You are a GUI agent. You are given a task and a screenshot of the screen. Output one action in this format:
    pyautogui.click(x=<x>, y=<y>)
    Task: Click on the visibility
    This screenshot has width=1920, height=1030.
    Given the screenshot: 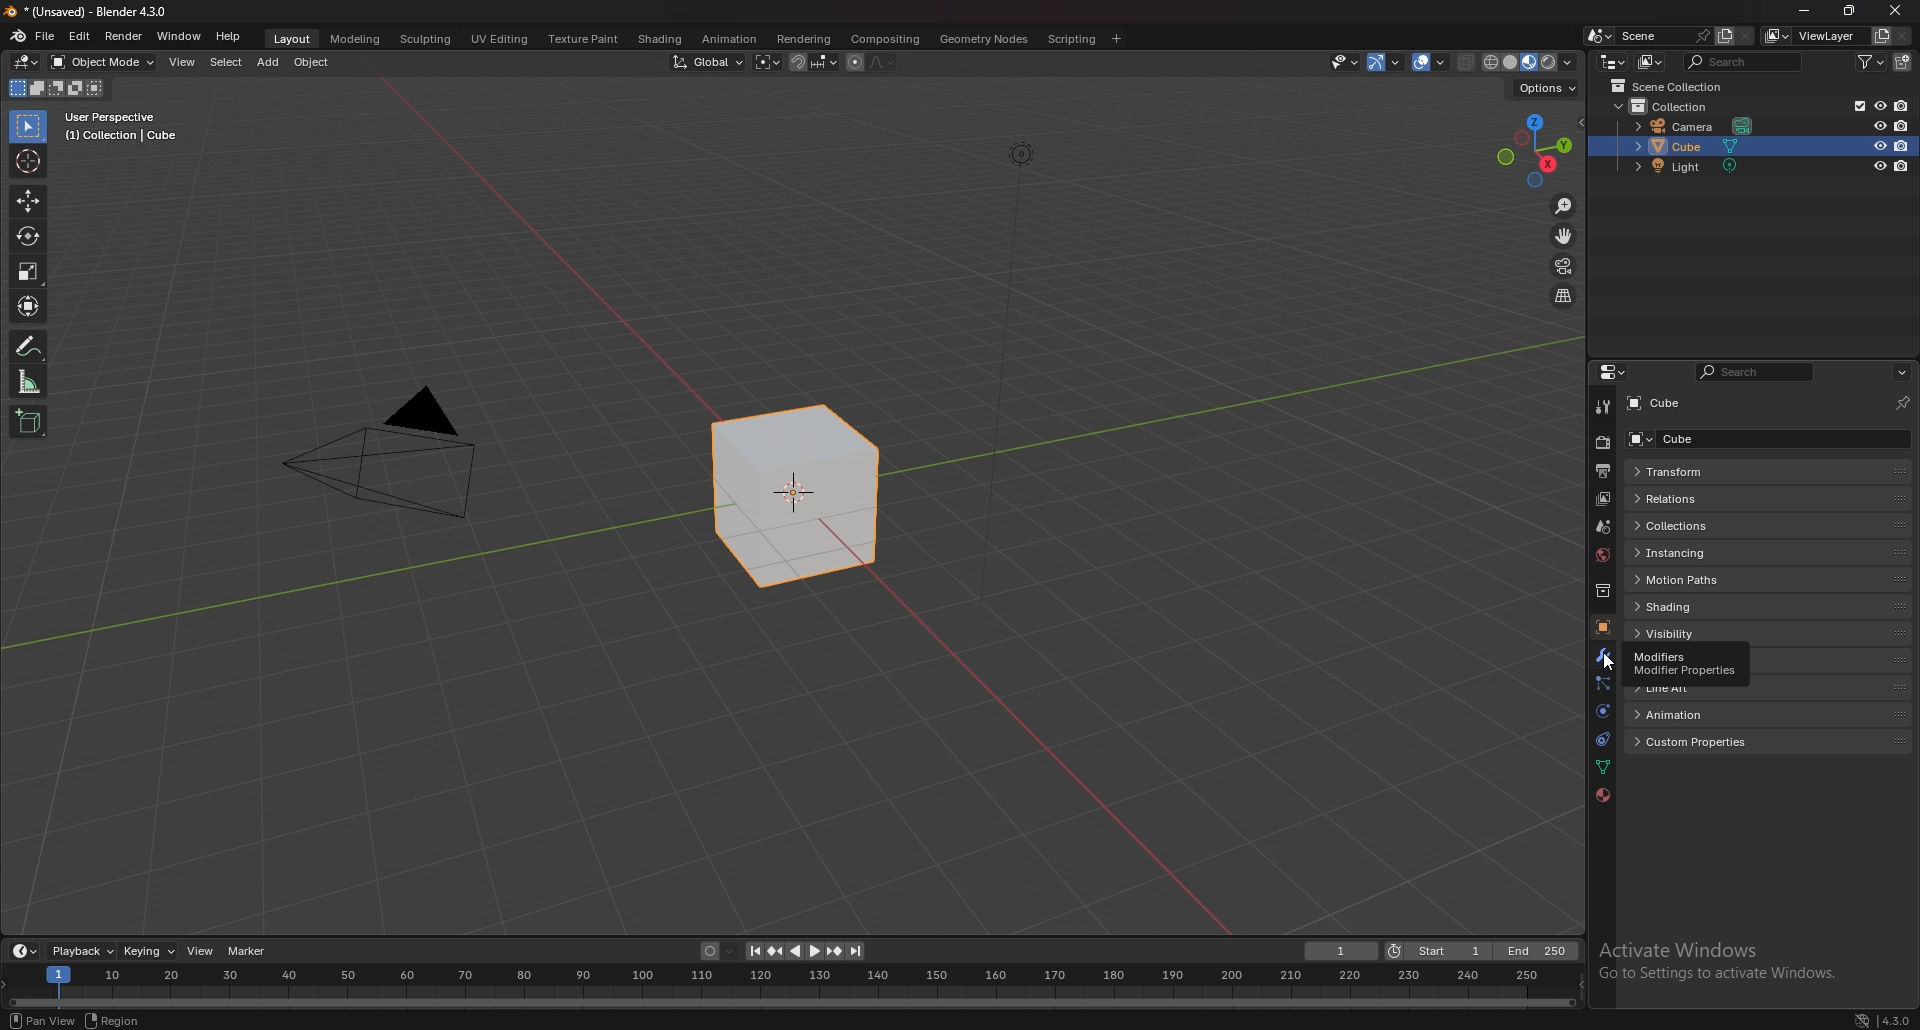 What is the action you would take?
    pyautogui.click(x=1693, y=635)
    